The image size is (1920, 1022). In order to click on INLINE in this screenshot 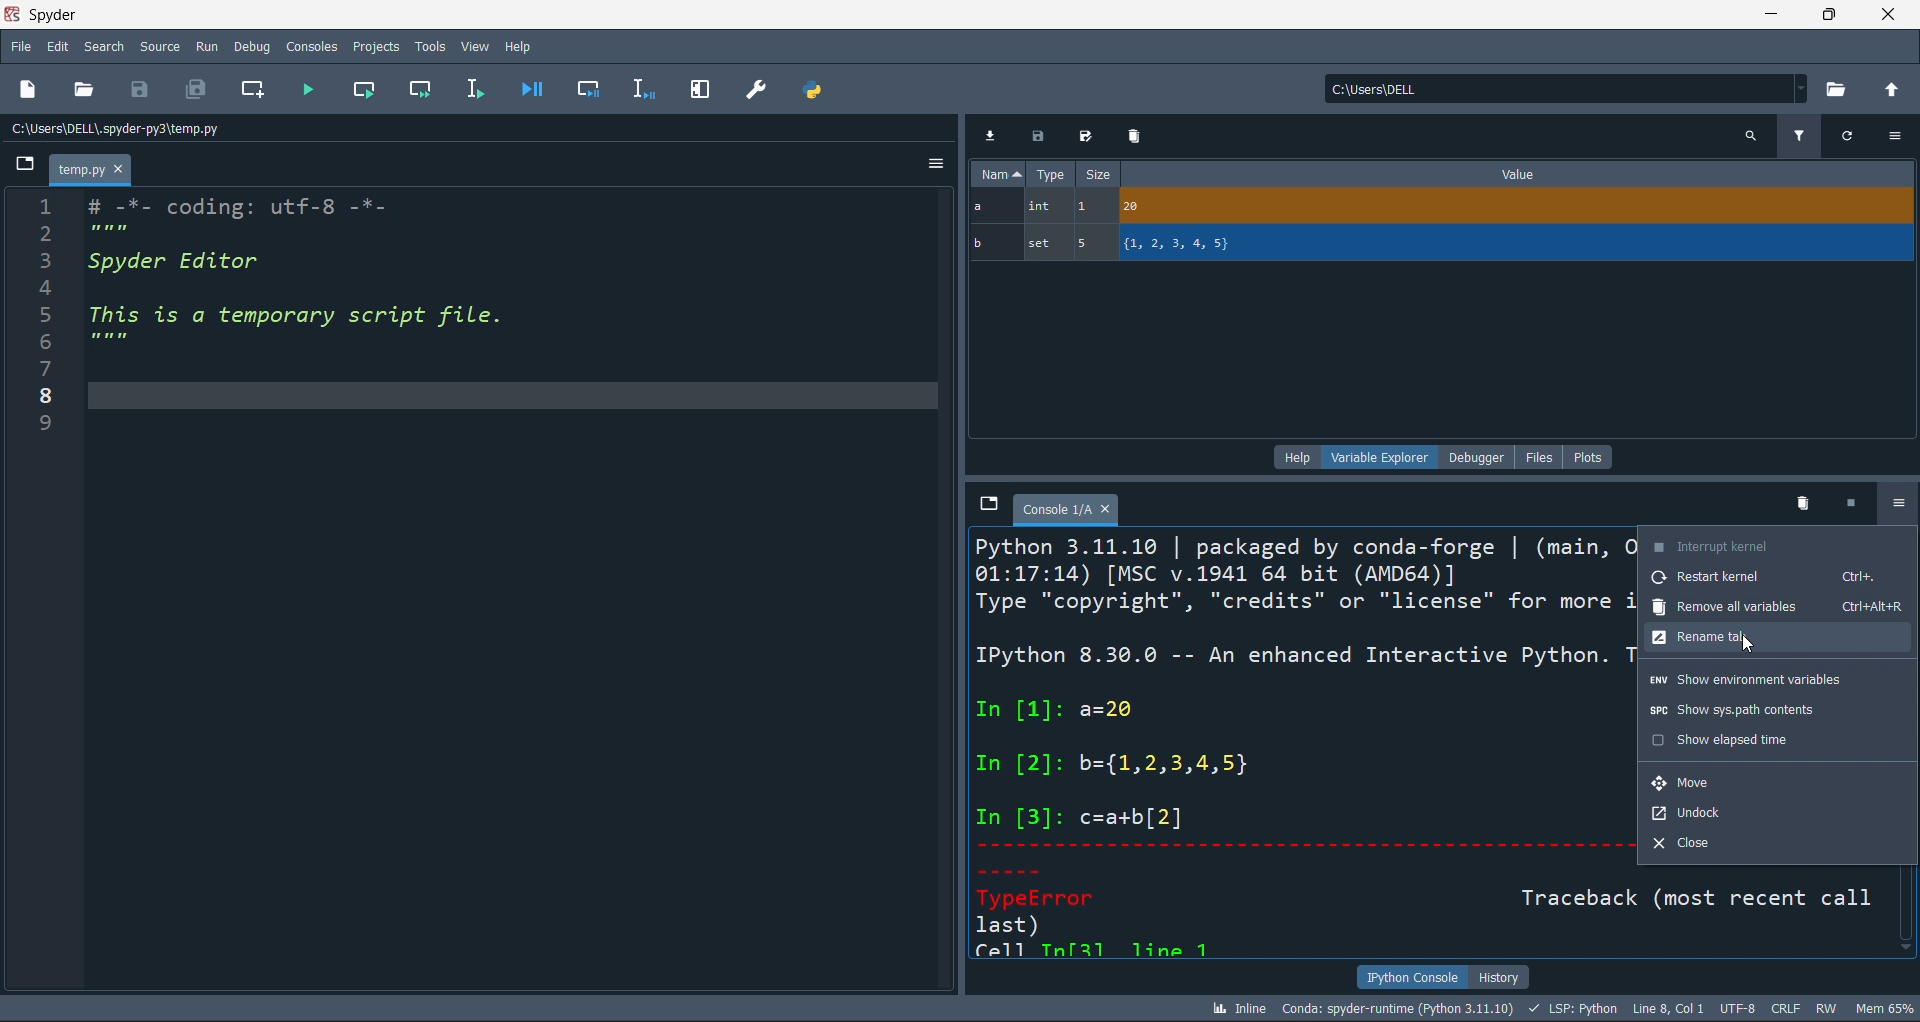, I will do `click(1235, 1007)`.